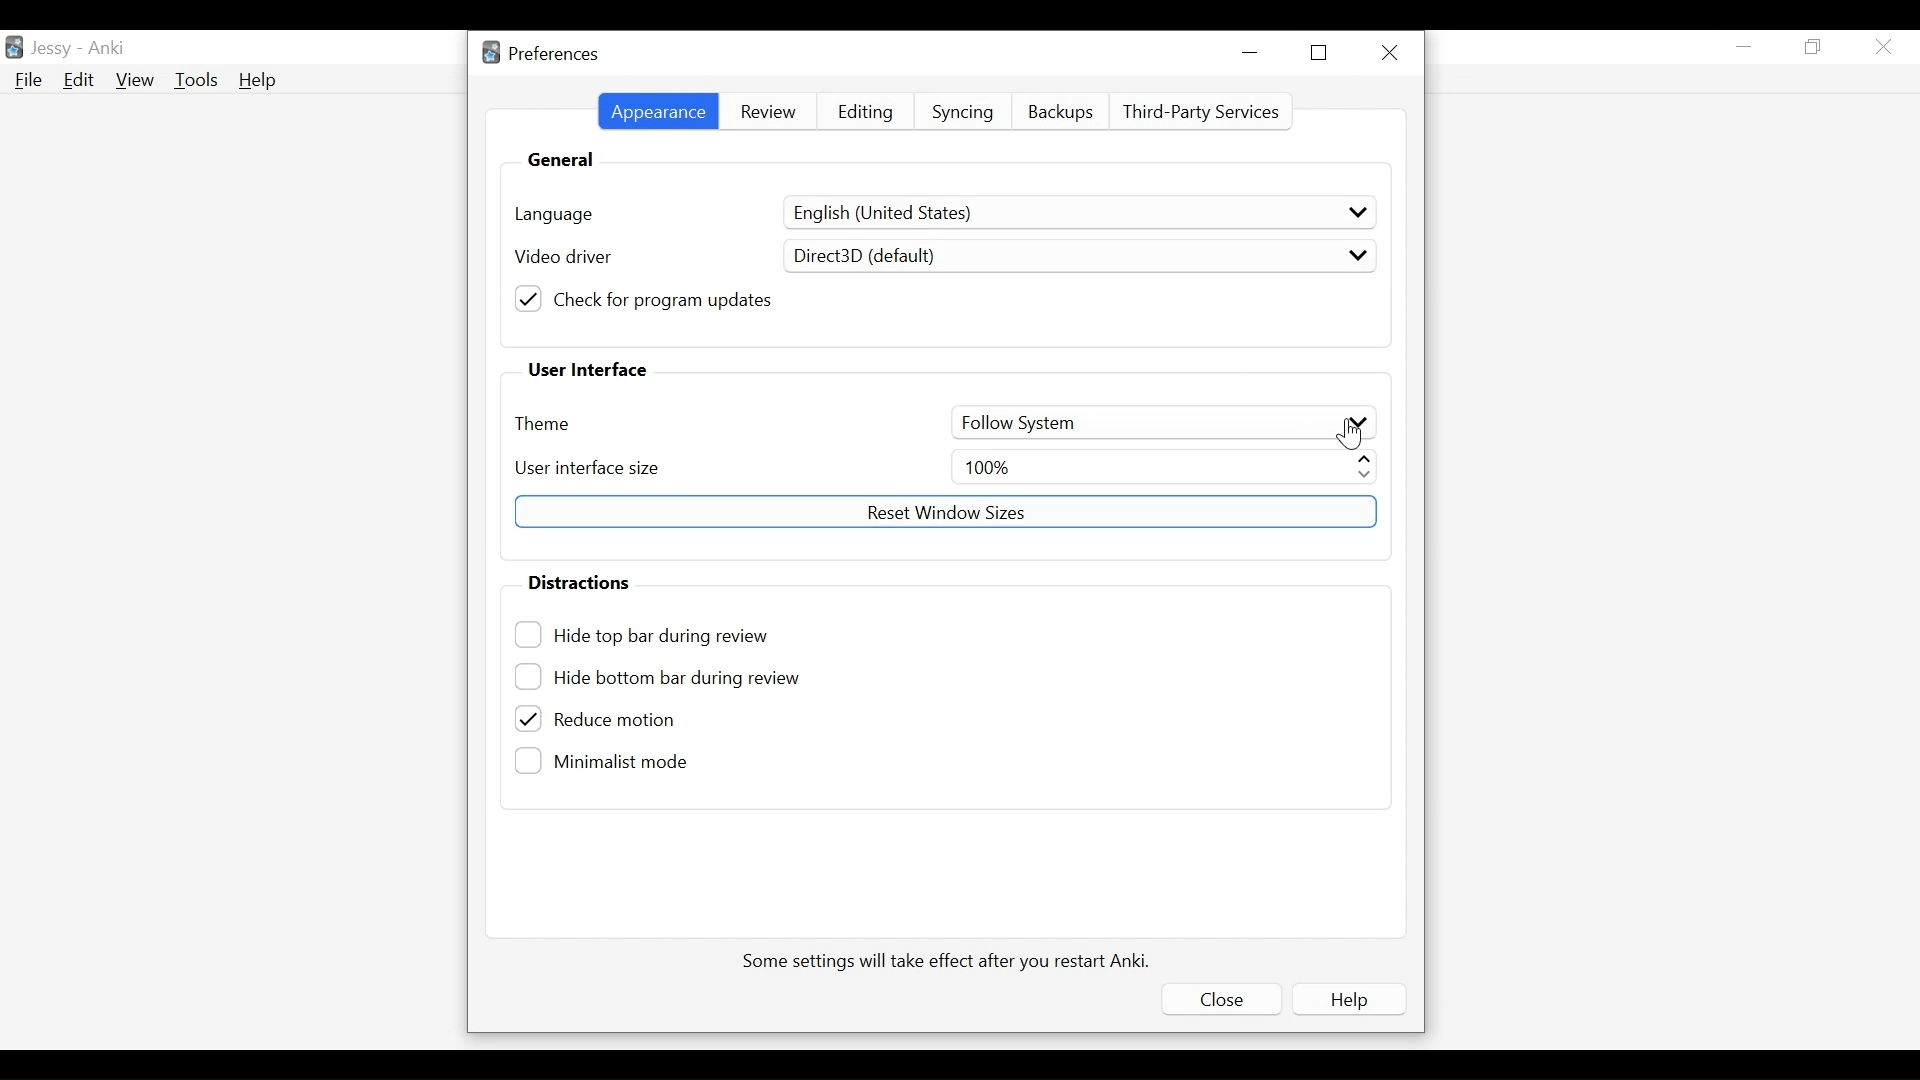 Image resolution: width=1920 pixels, height=1080 pixels. Describe the element at coordinates (109, 49) in the screenshot. I see `Anki` at that location.